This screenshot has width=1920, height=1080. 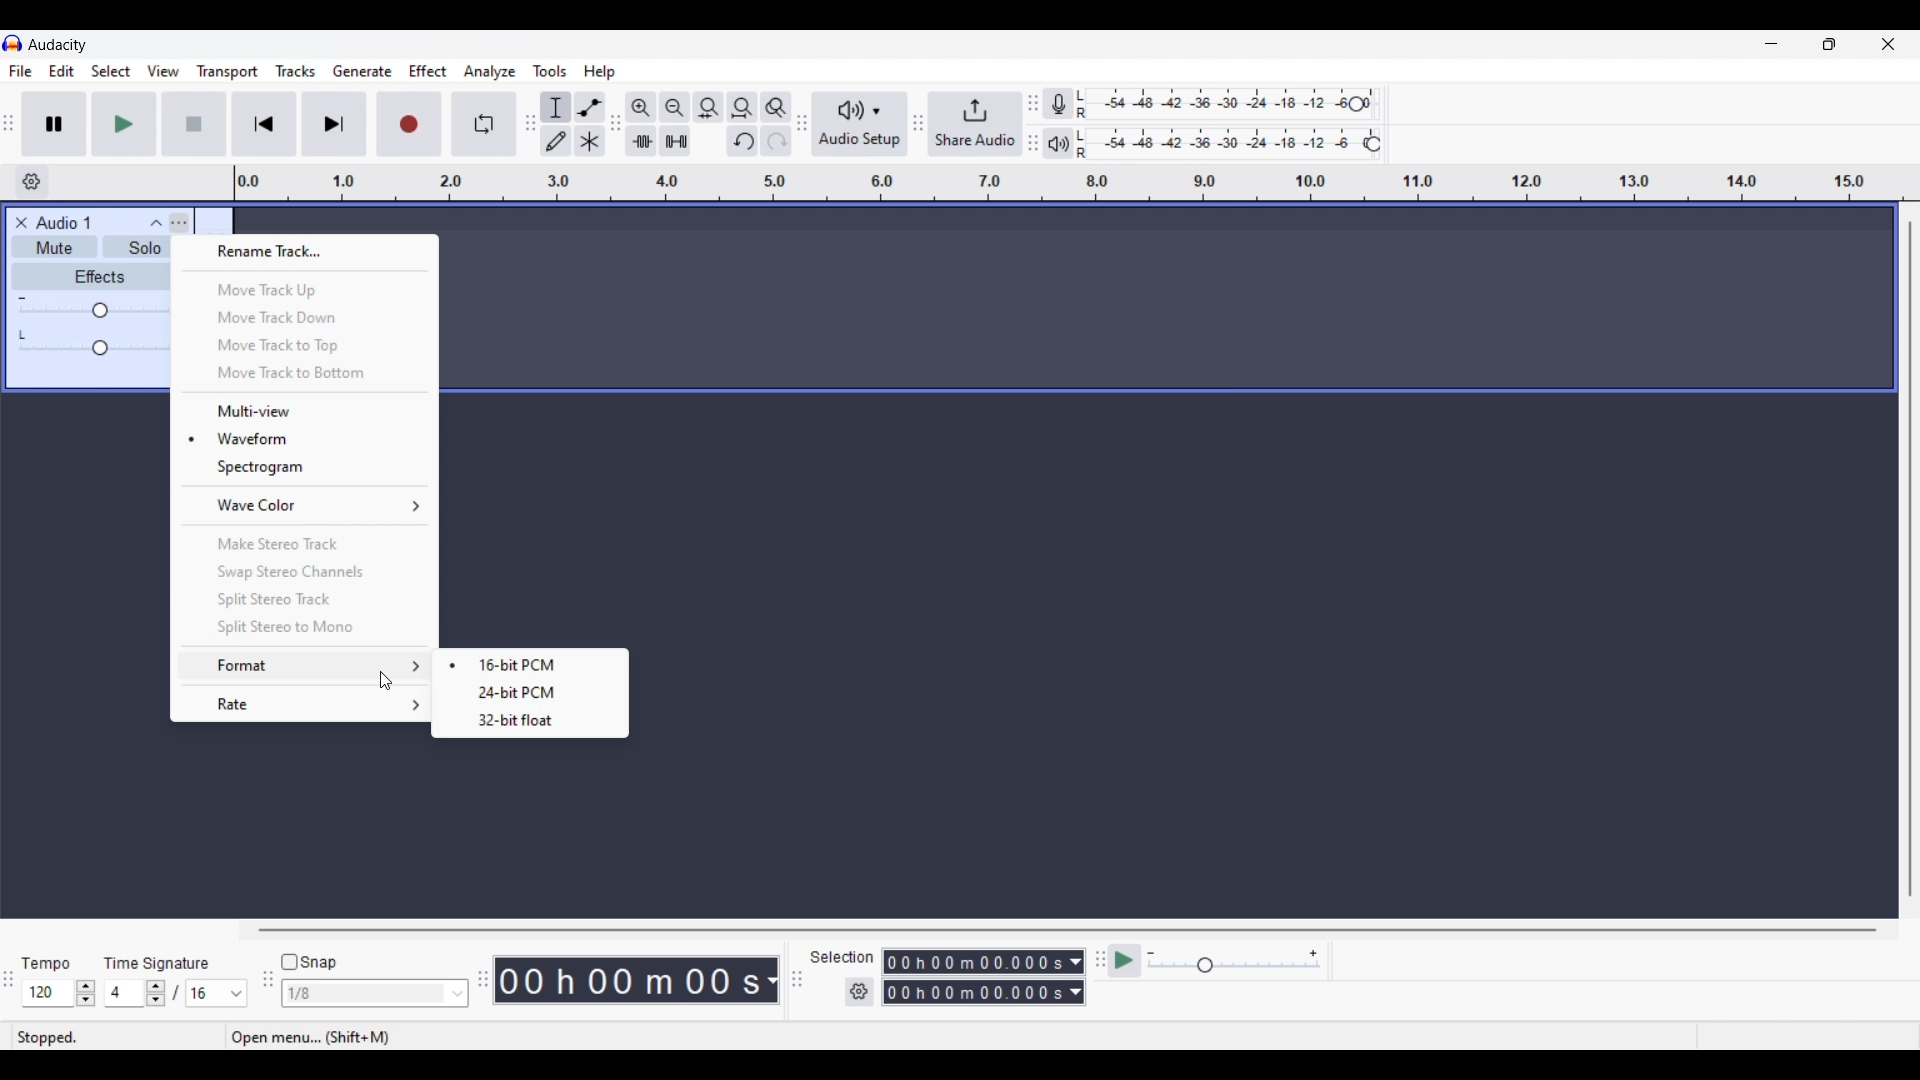 What do you see at coordinates (20, 71) in the screenshot?
I see `File menu` at bounding box center [20, 71].